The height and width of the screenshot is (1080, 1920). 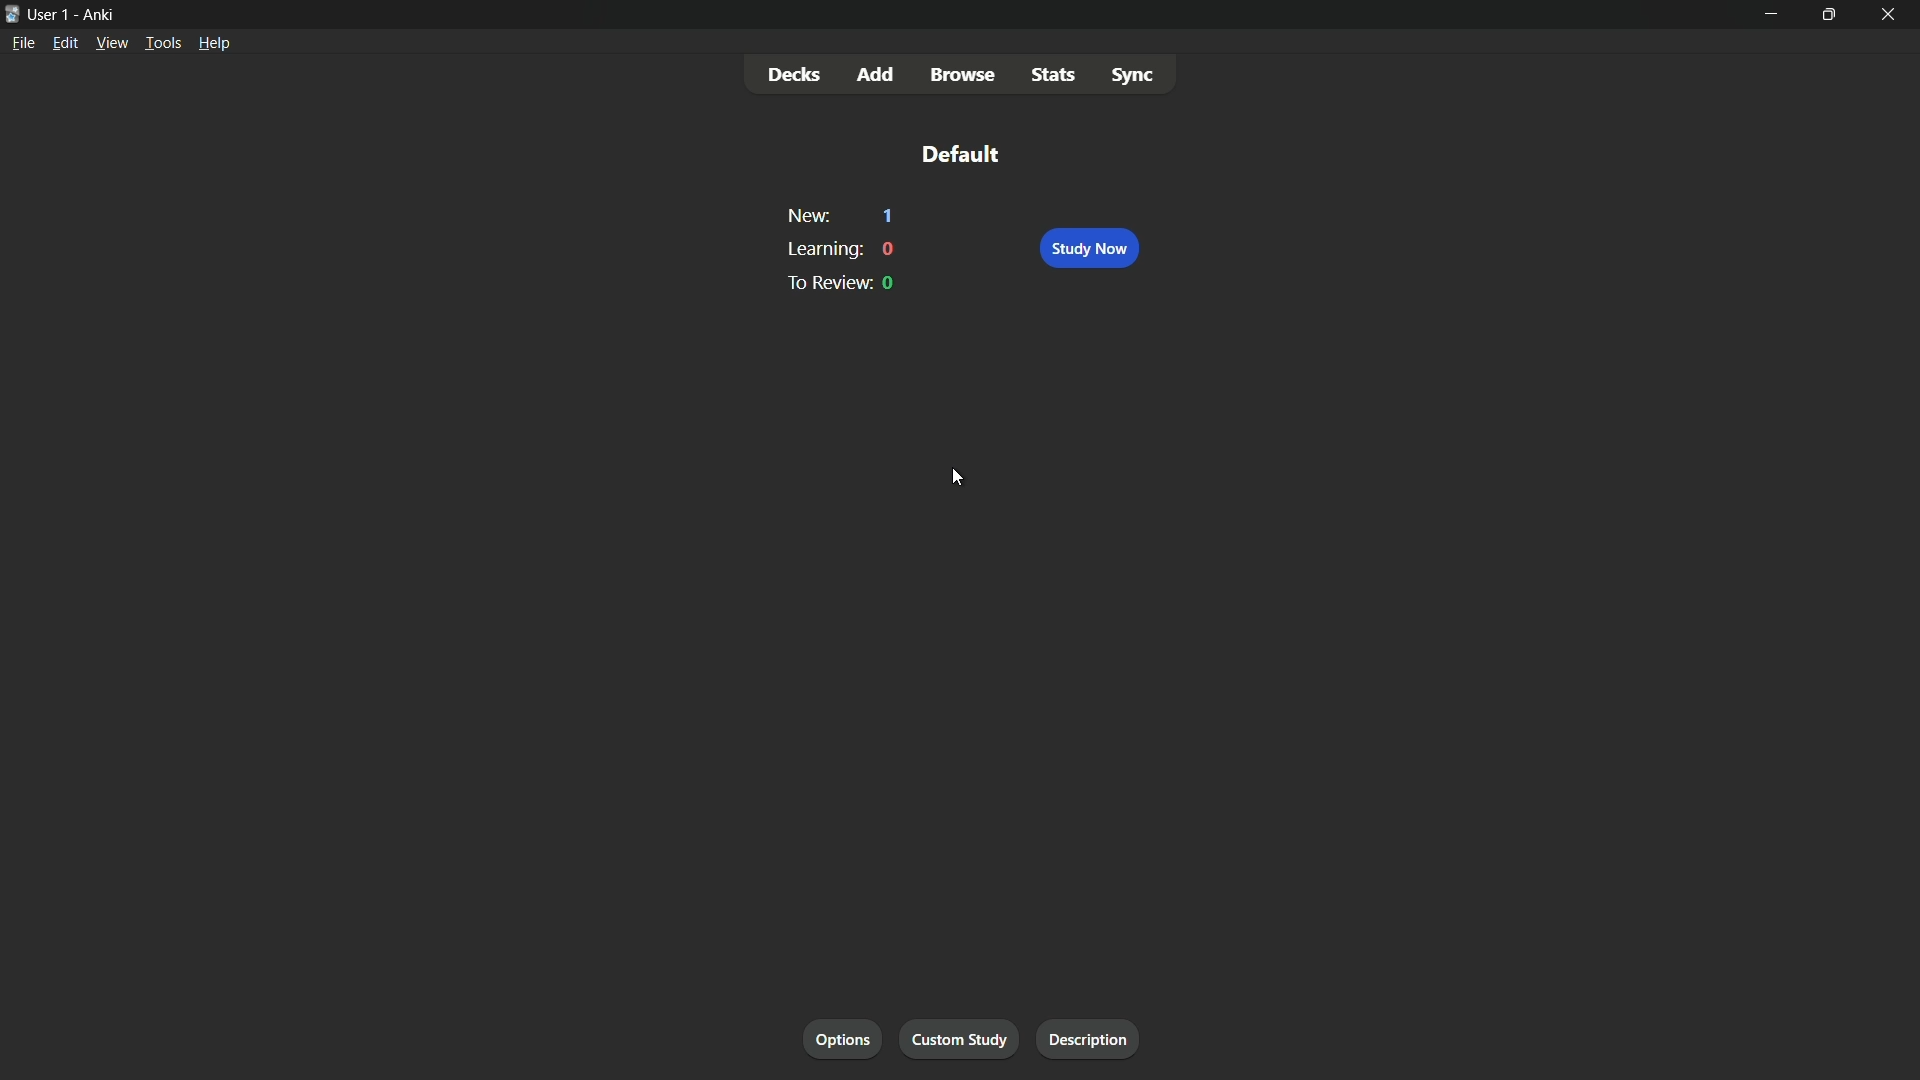 I want to click on browse, so click(x=961, y=76).